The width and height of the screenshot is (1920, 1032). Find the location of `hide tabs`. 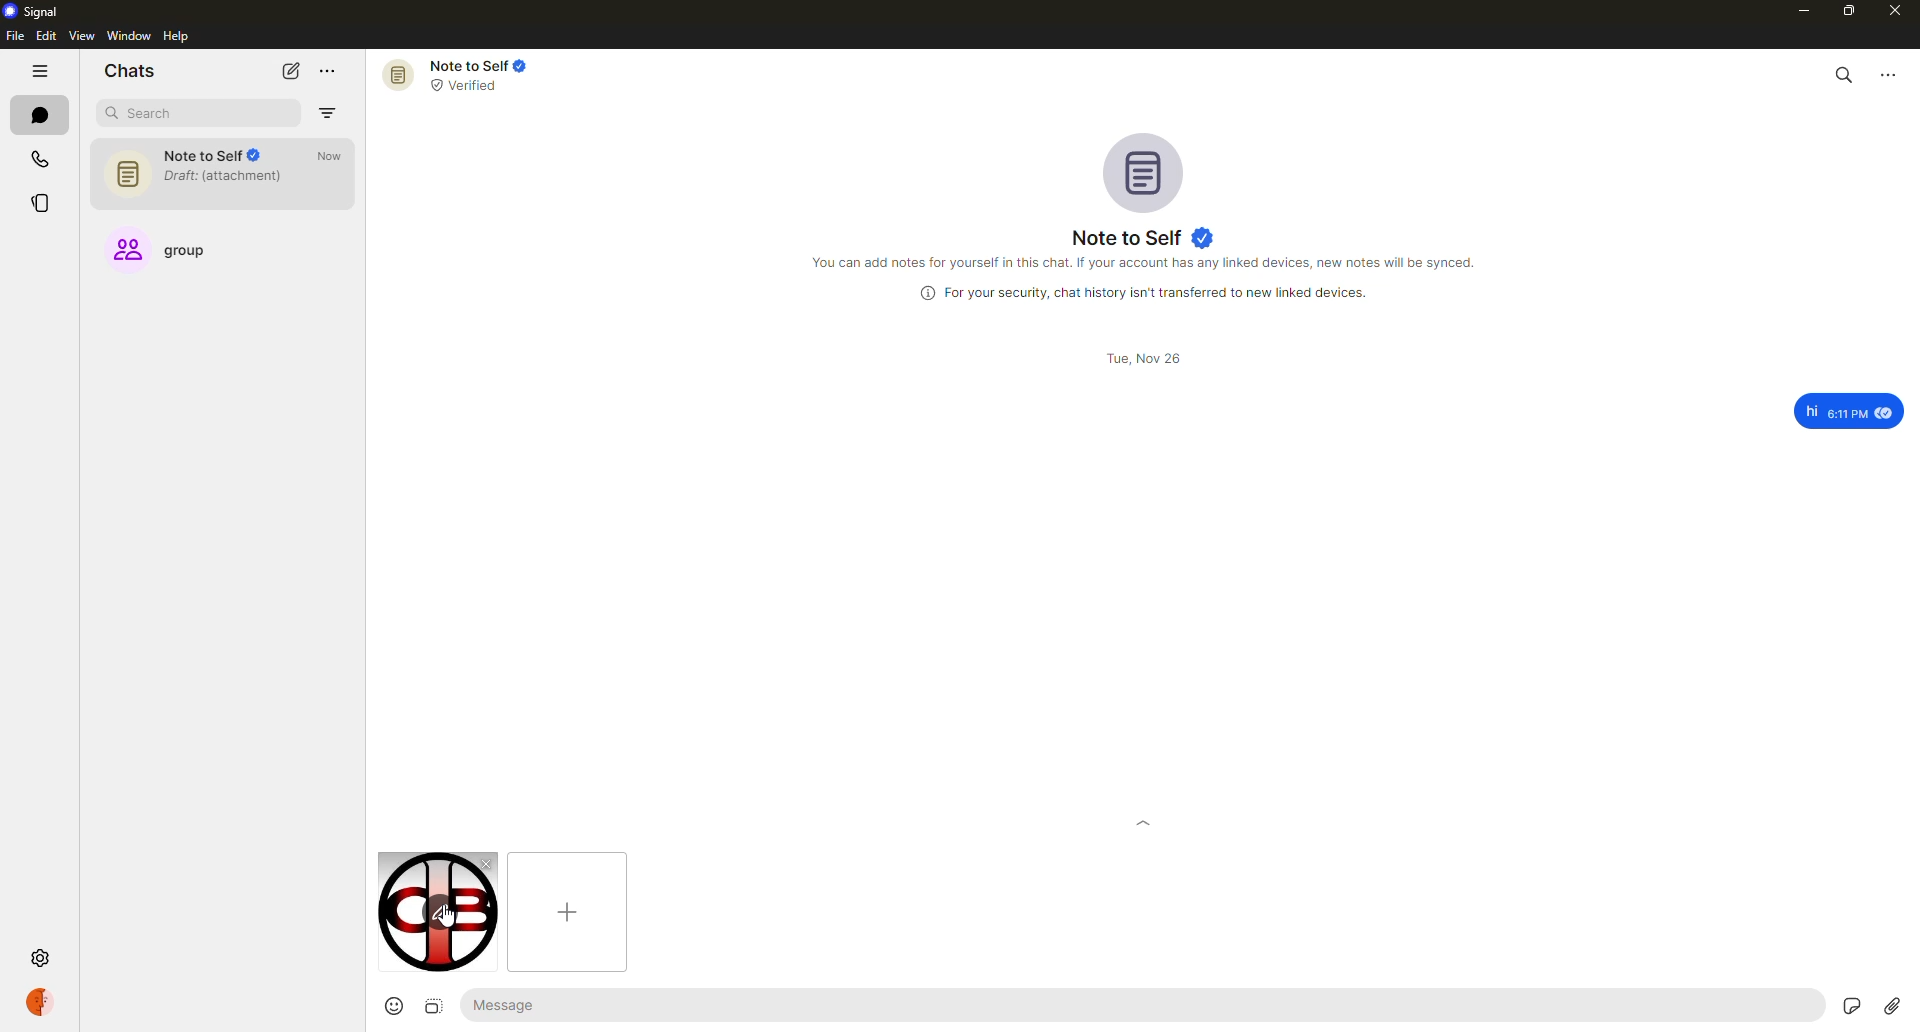

hide tabs is located at coordinates (39, 72).